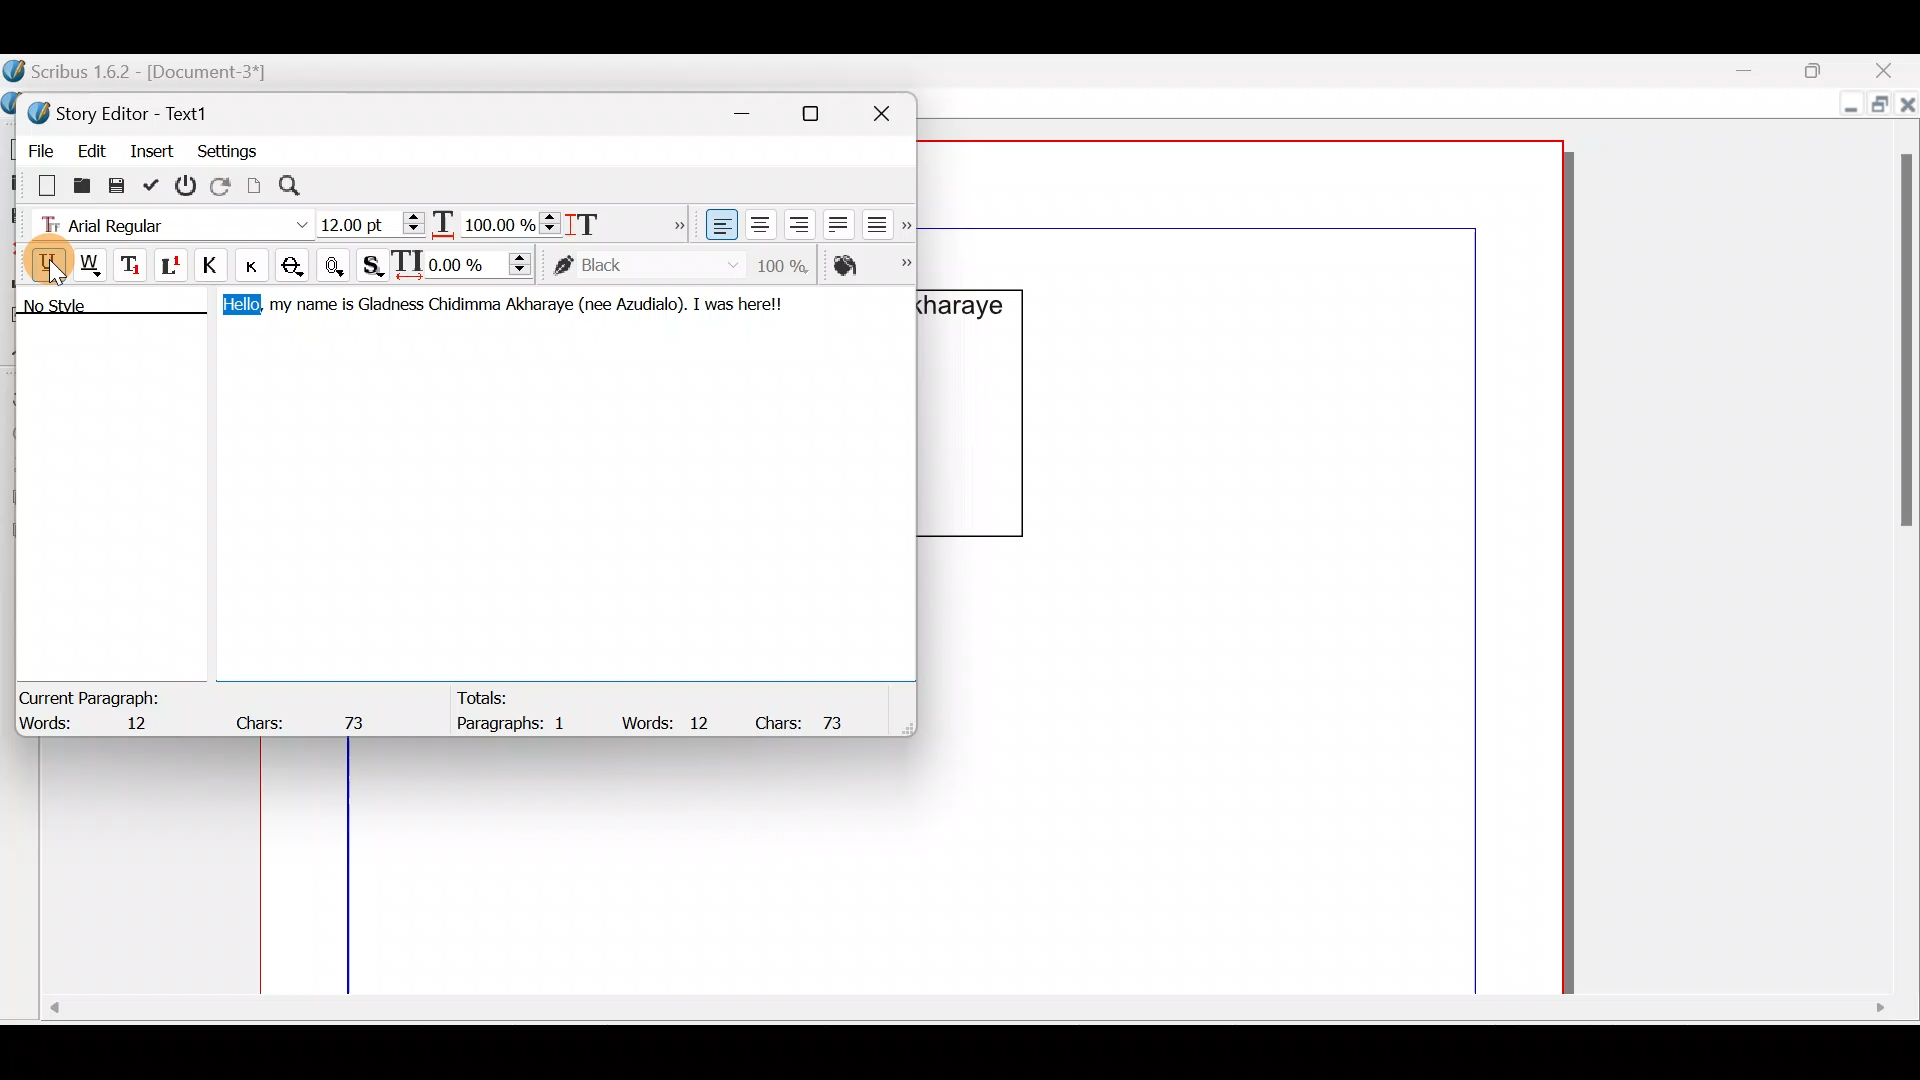 This screenshot has width=1920, height=1080. What do you see at coordinates (91, 147) in the screenshot?
I see `Edit ` at bounding box center [91, 147].